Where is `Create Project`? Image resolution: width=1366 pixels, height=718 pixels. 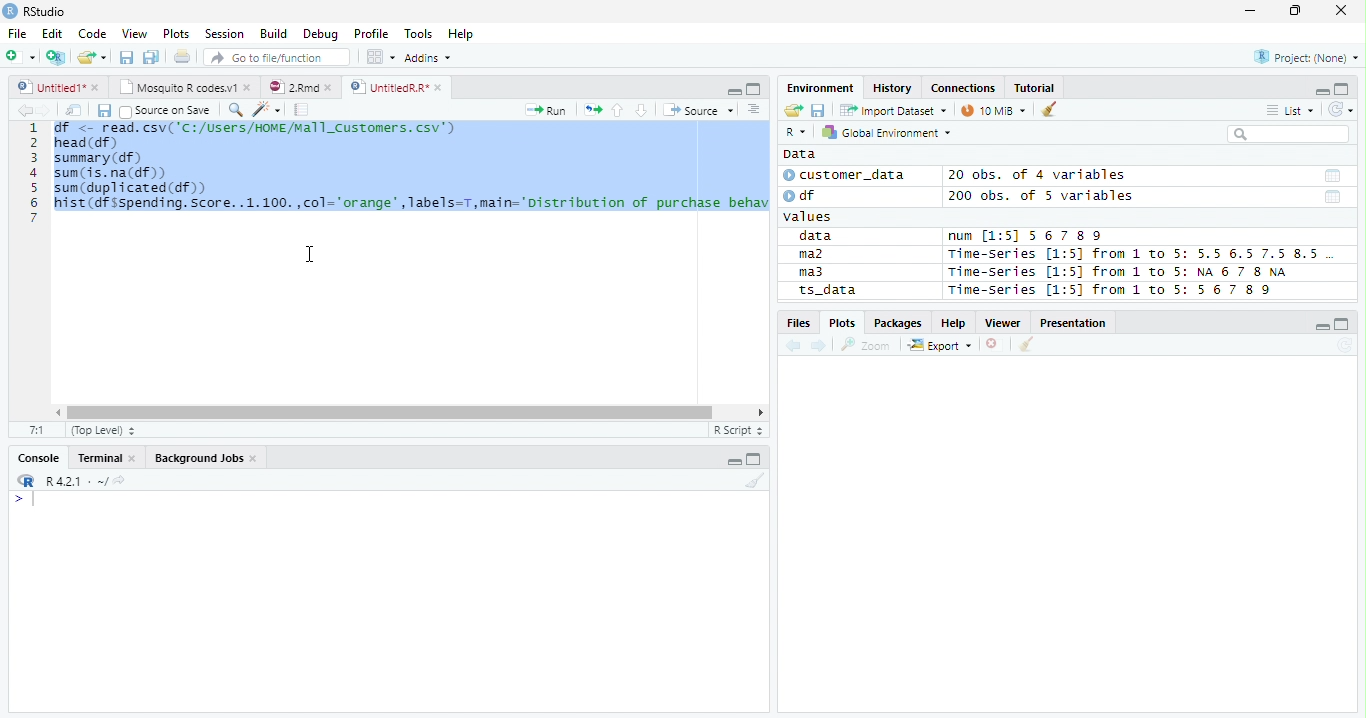
Create Project is located at coordinates (57, 57).